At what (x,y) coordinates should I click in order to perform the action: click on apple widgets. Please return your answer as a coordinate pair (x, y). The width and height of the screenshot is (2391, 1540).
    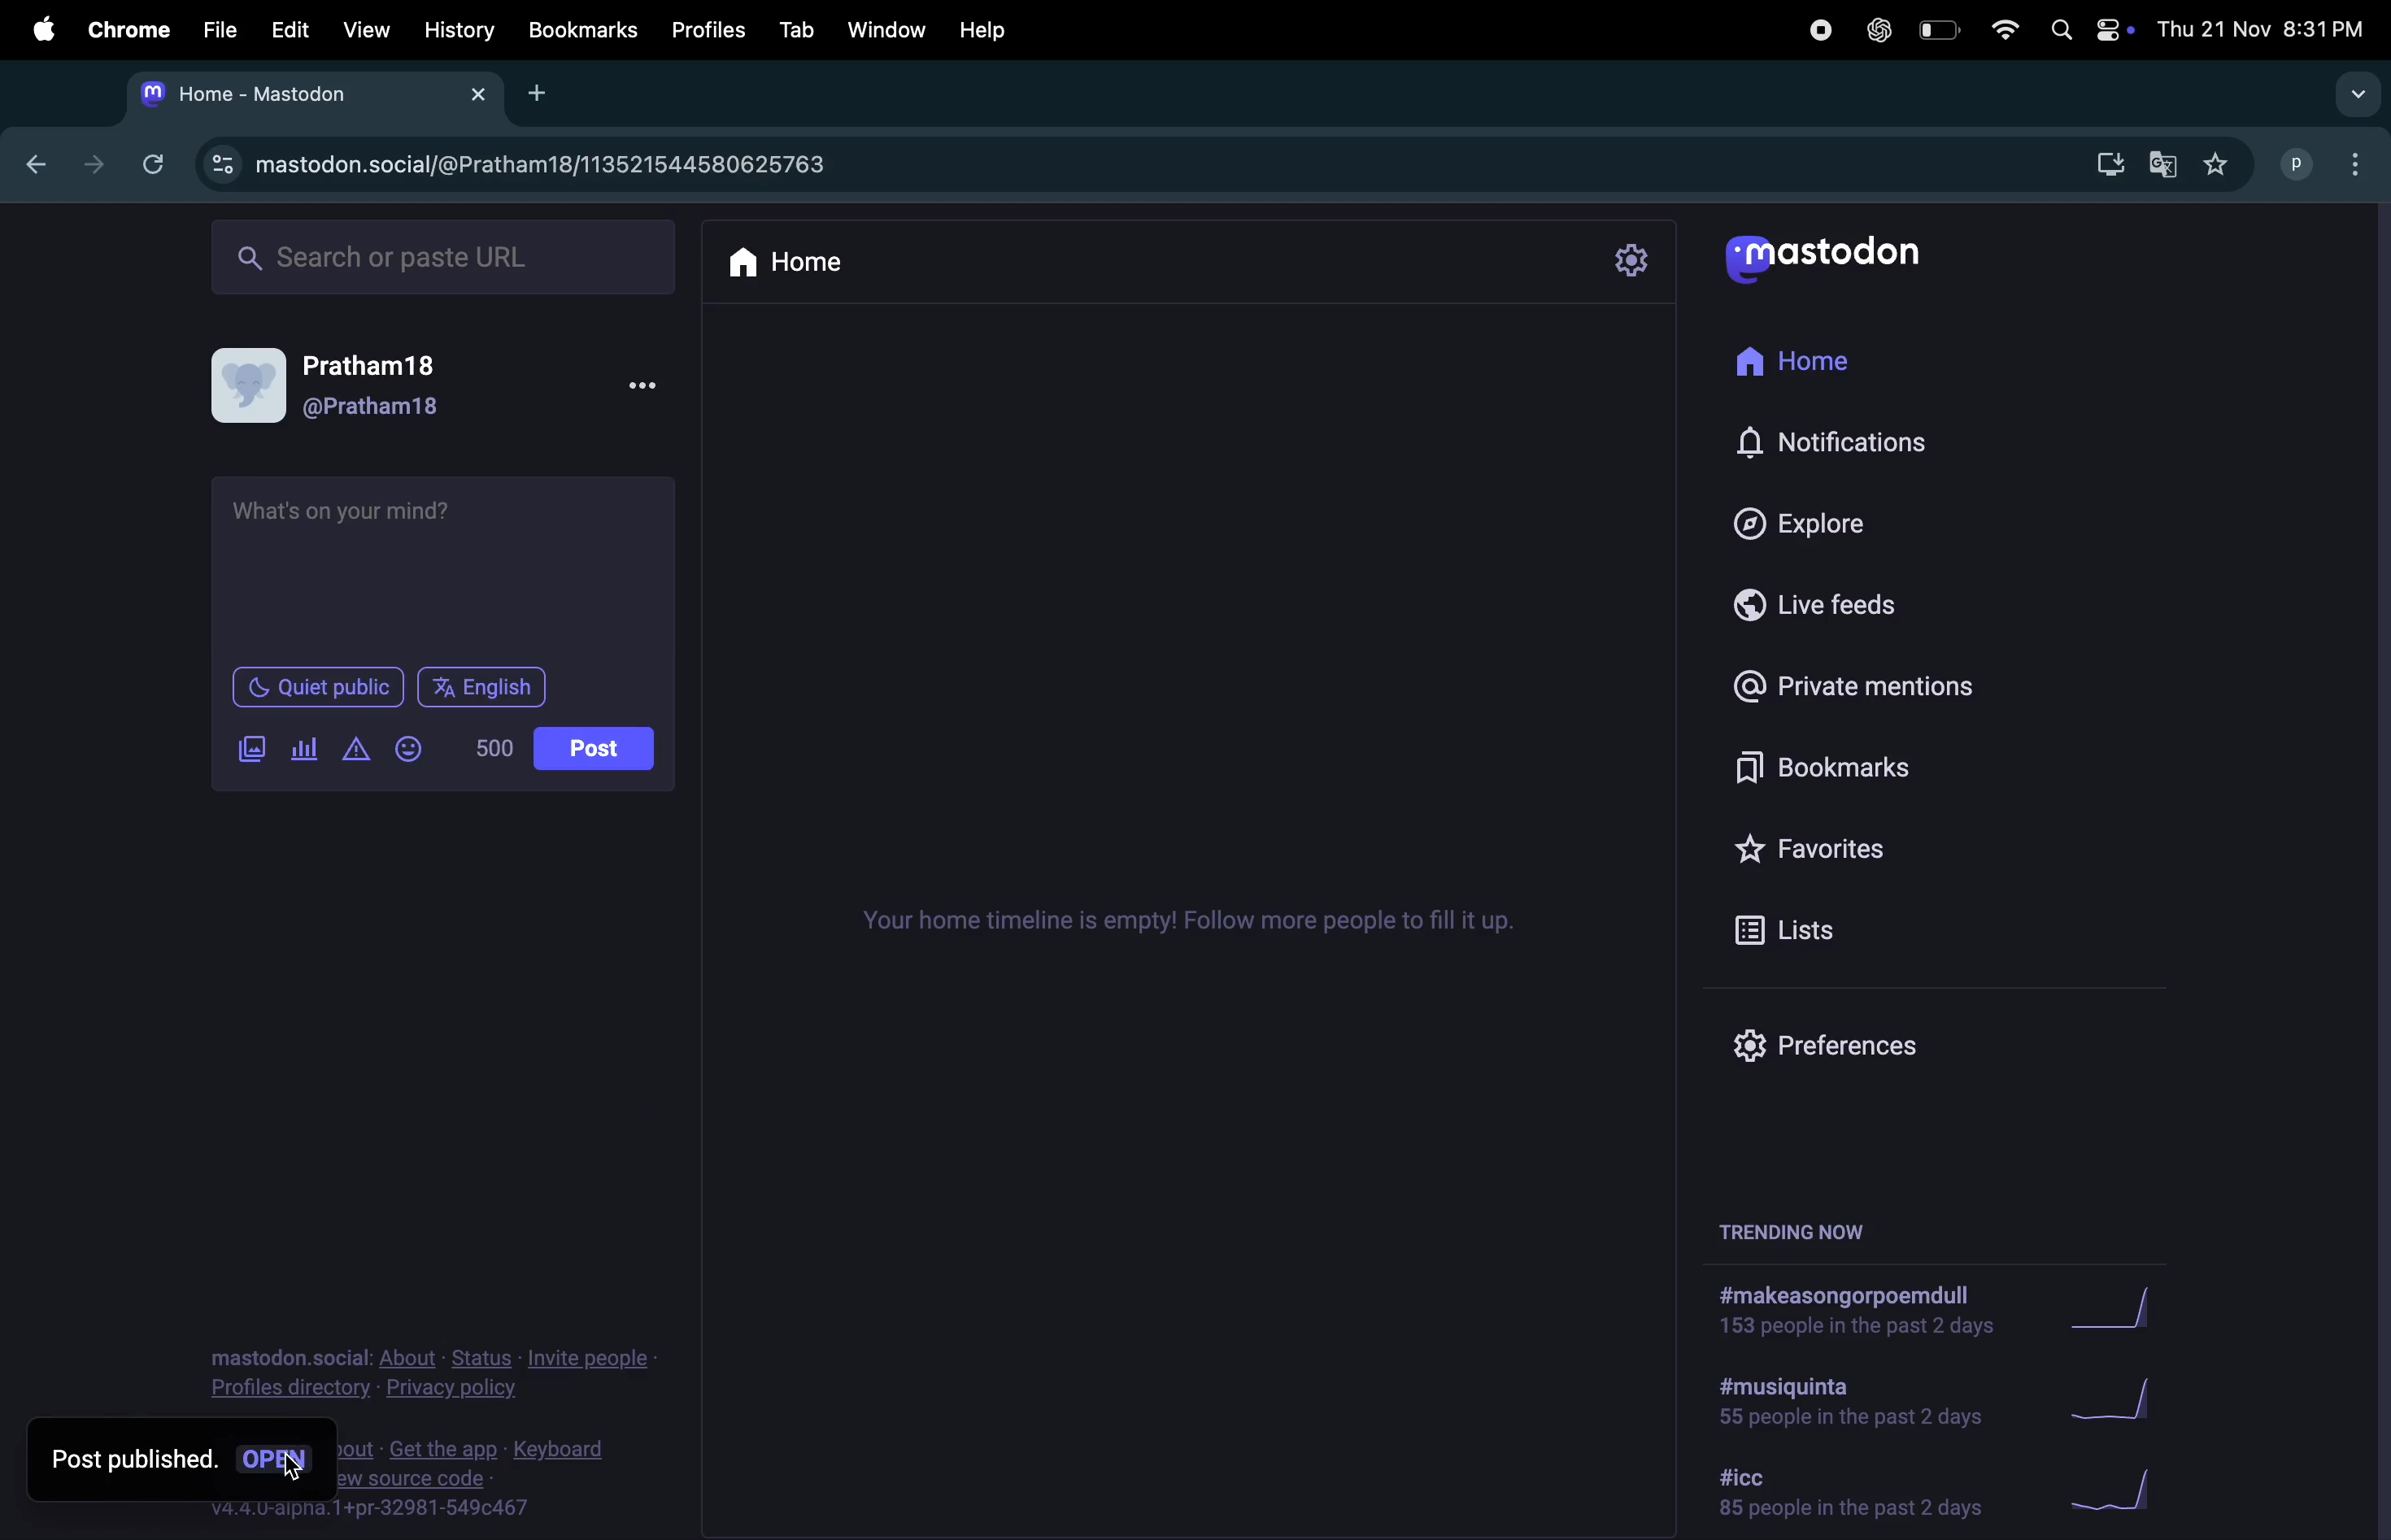
    Looking at the image, I should click on (2087, 30).